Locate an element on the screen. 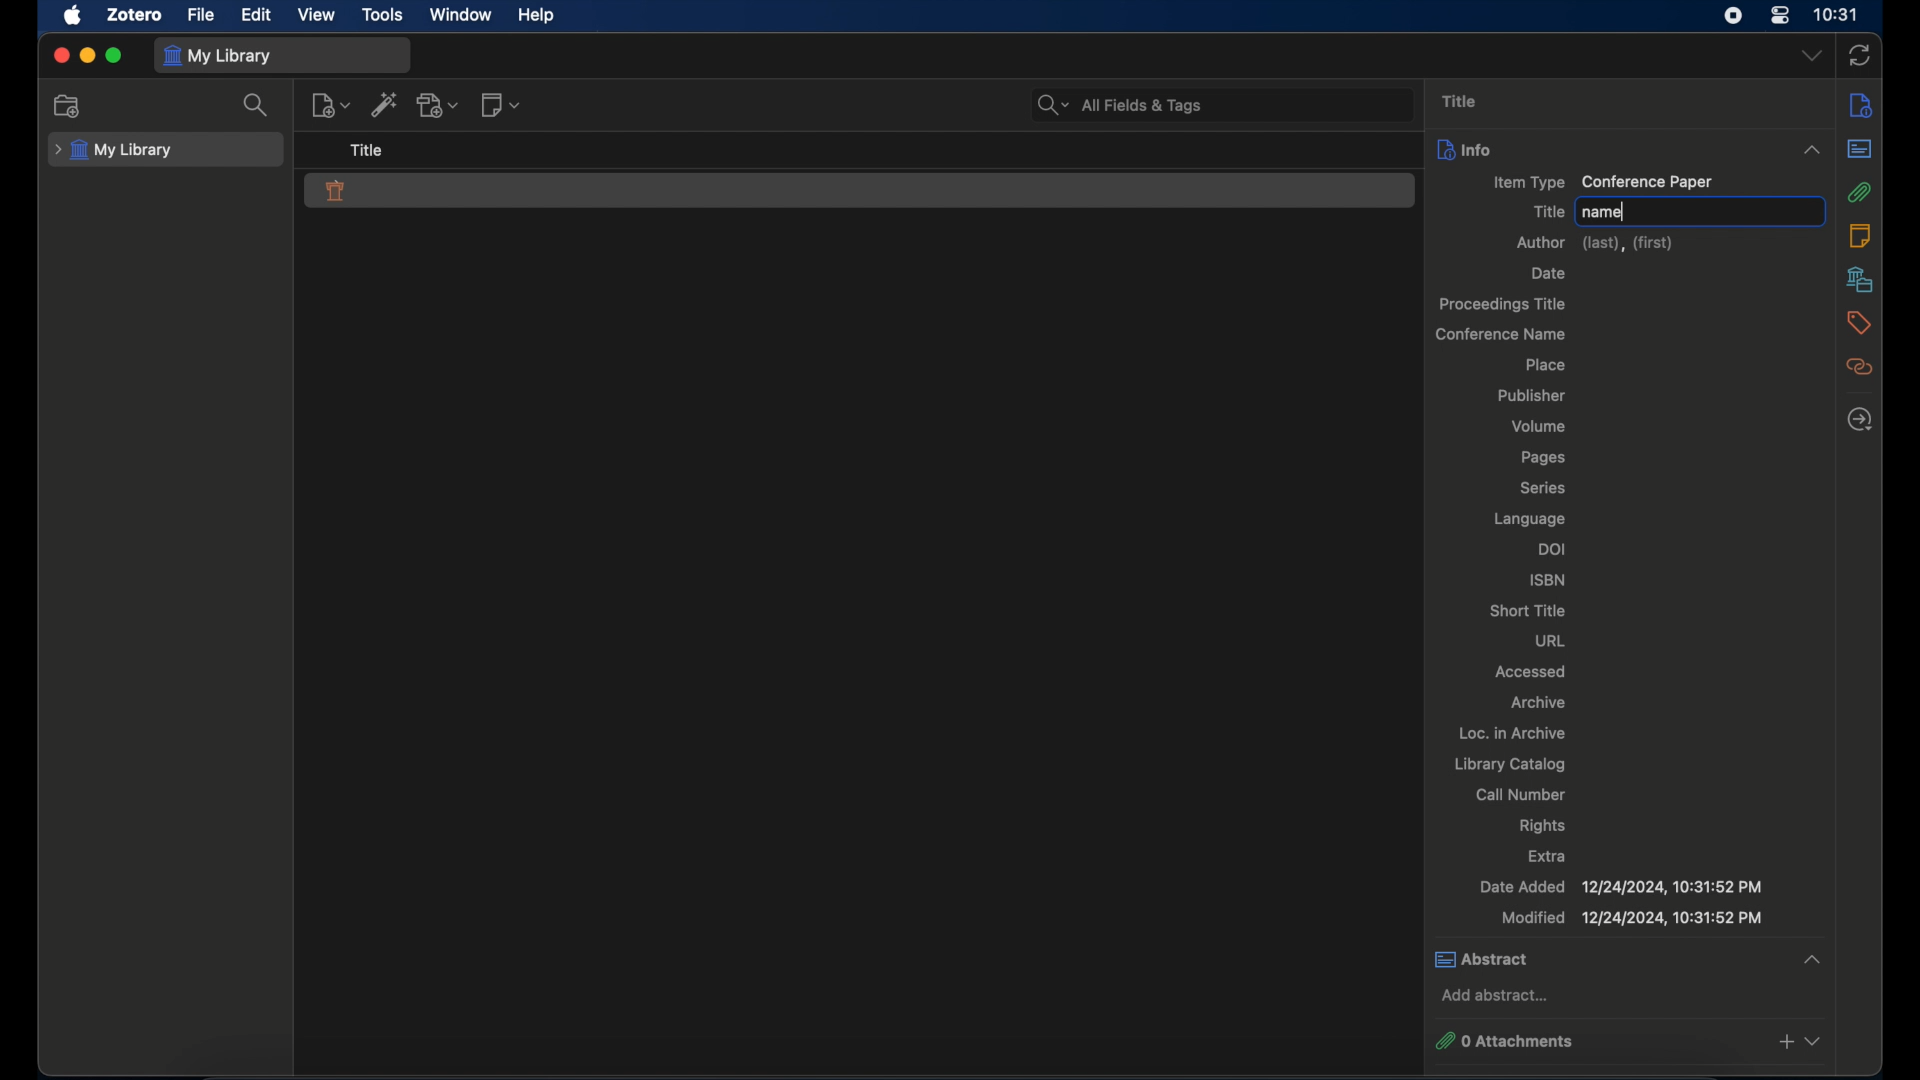 The width and height of the screenshot is (1920, 1080). proceedings title is located at coordinates (1505, 305).